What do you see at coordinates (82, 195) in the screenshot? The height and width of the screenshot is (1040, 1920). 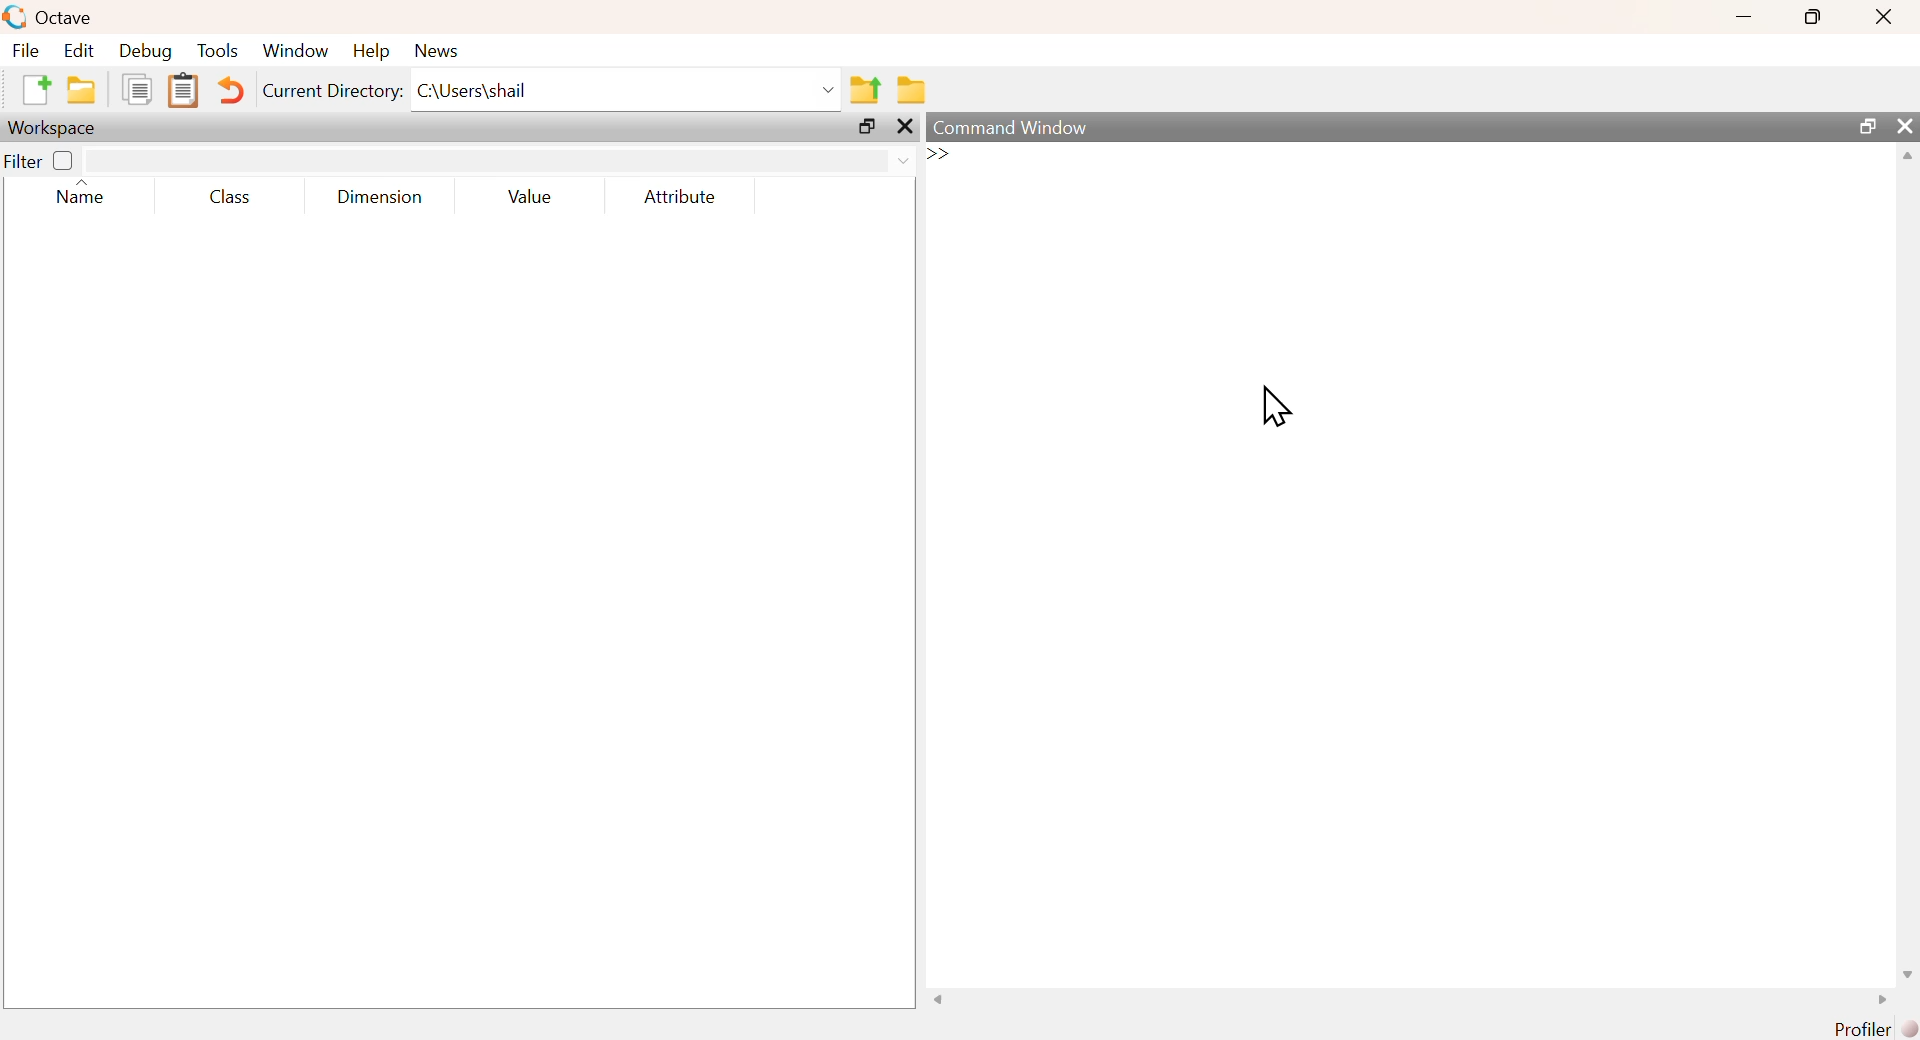 I see `Name` at bounding box center [82, 195].